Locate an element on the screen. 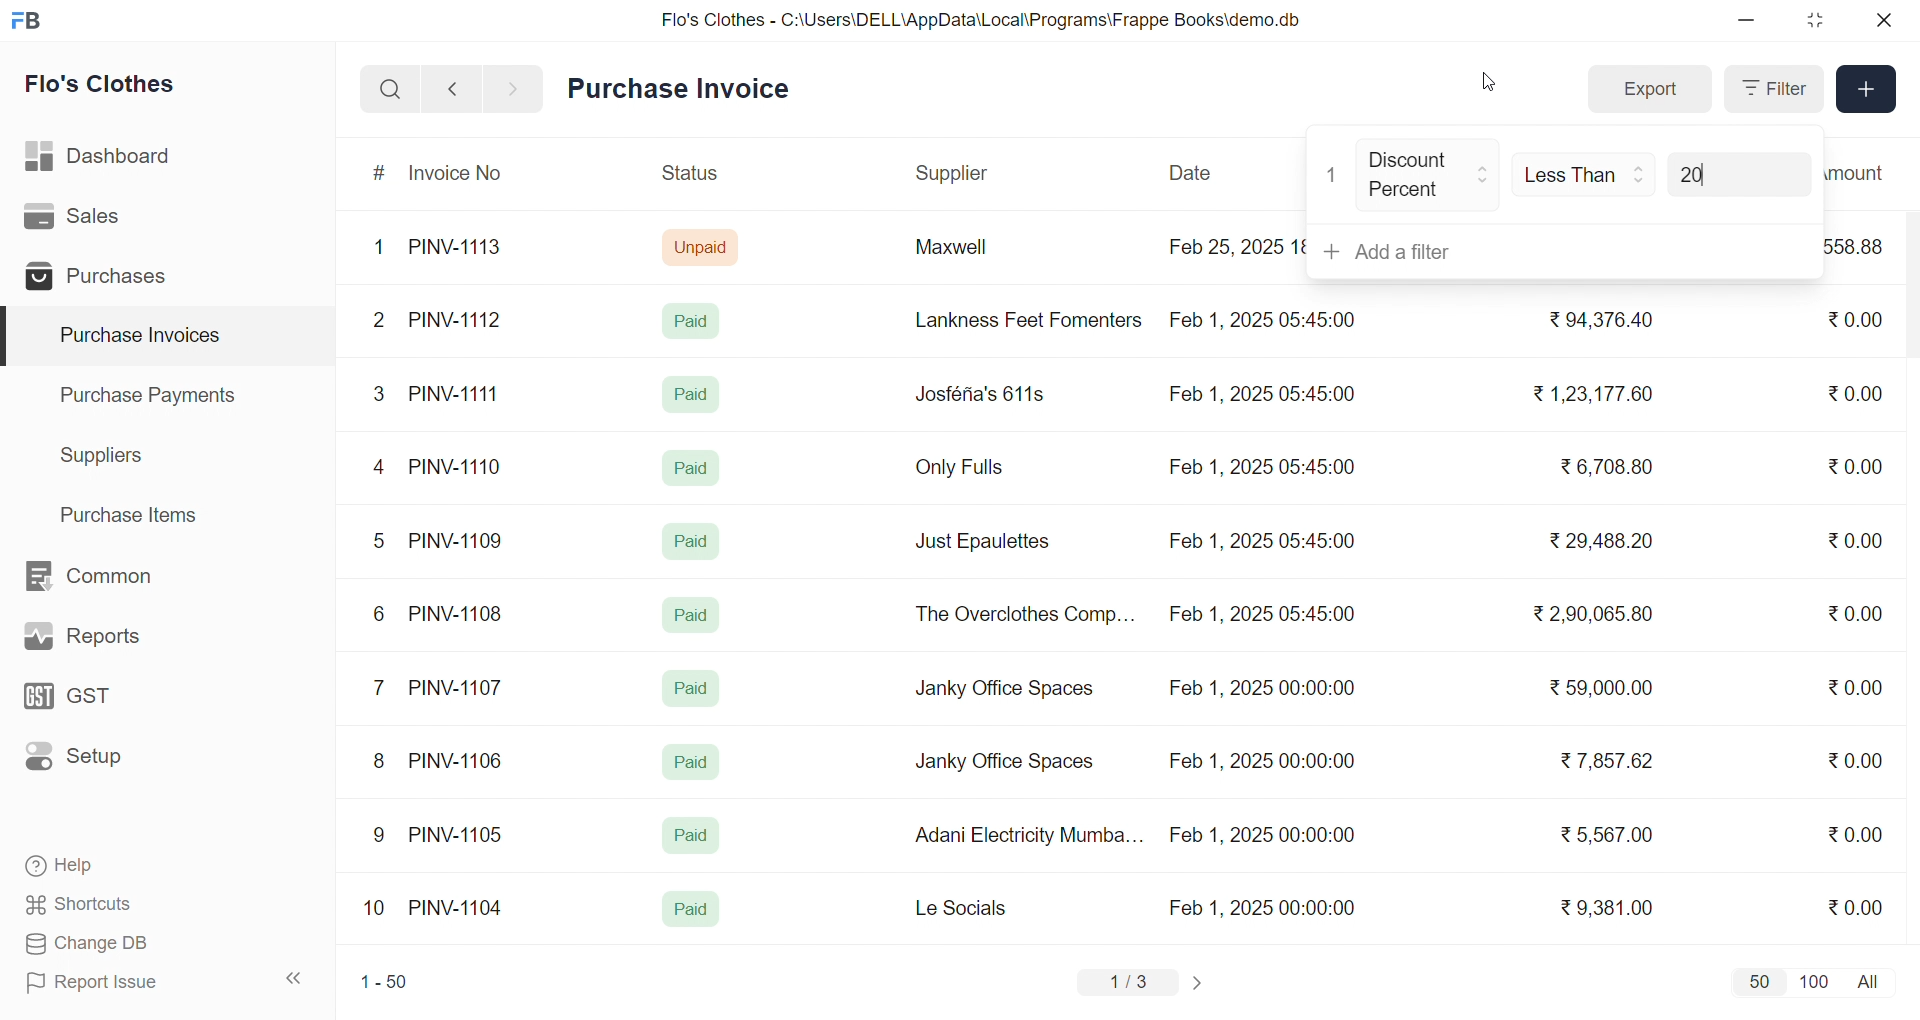 This screenshot has width=1920, height=1020. Paid is located at coordinates (695, 538).